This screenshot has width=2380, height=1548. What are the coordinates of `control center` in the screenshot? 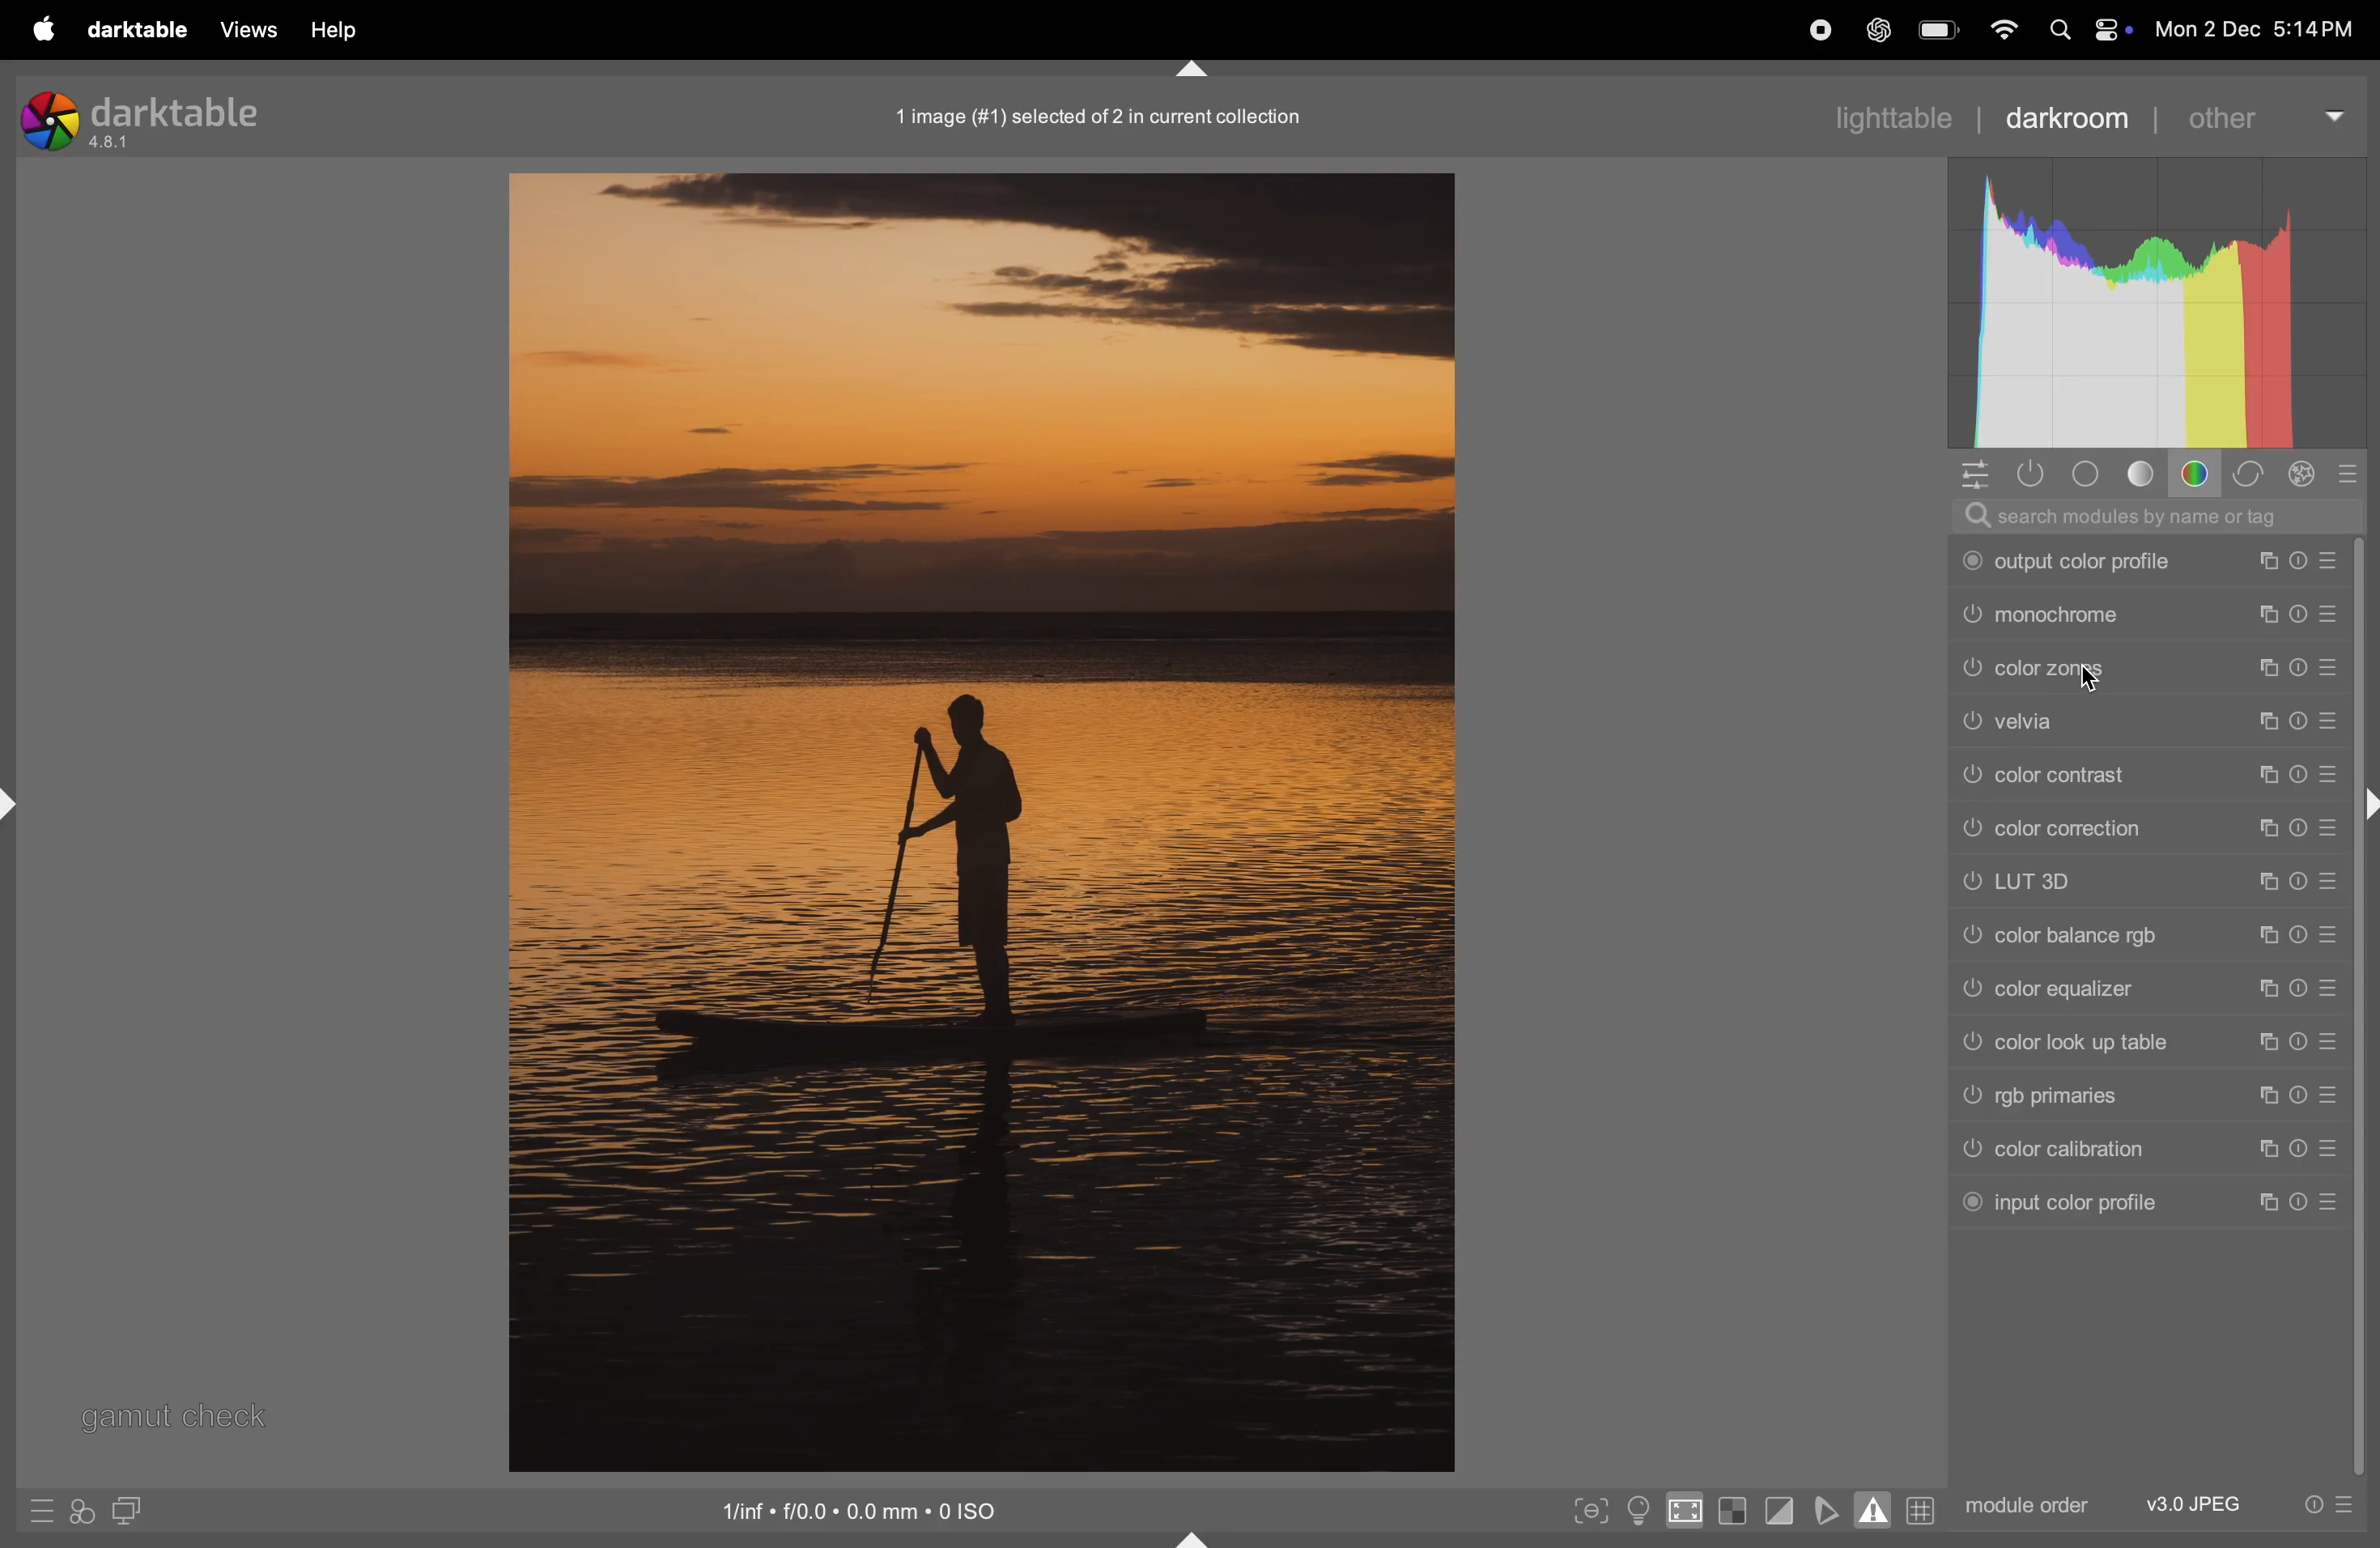 It's located at (2114, 30).